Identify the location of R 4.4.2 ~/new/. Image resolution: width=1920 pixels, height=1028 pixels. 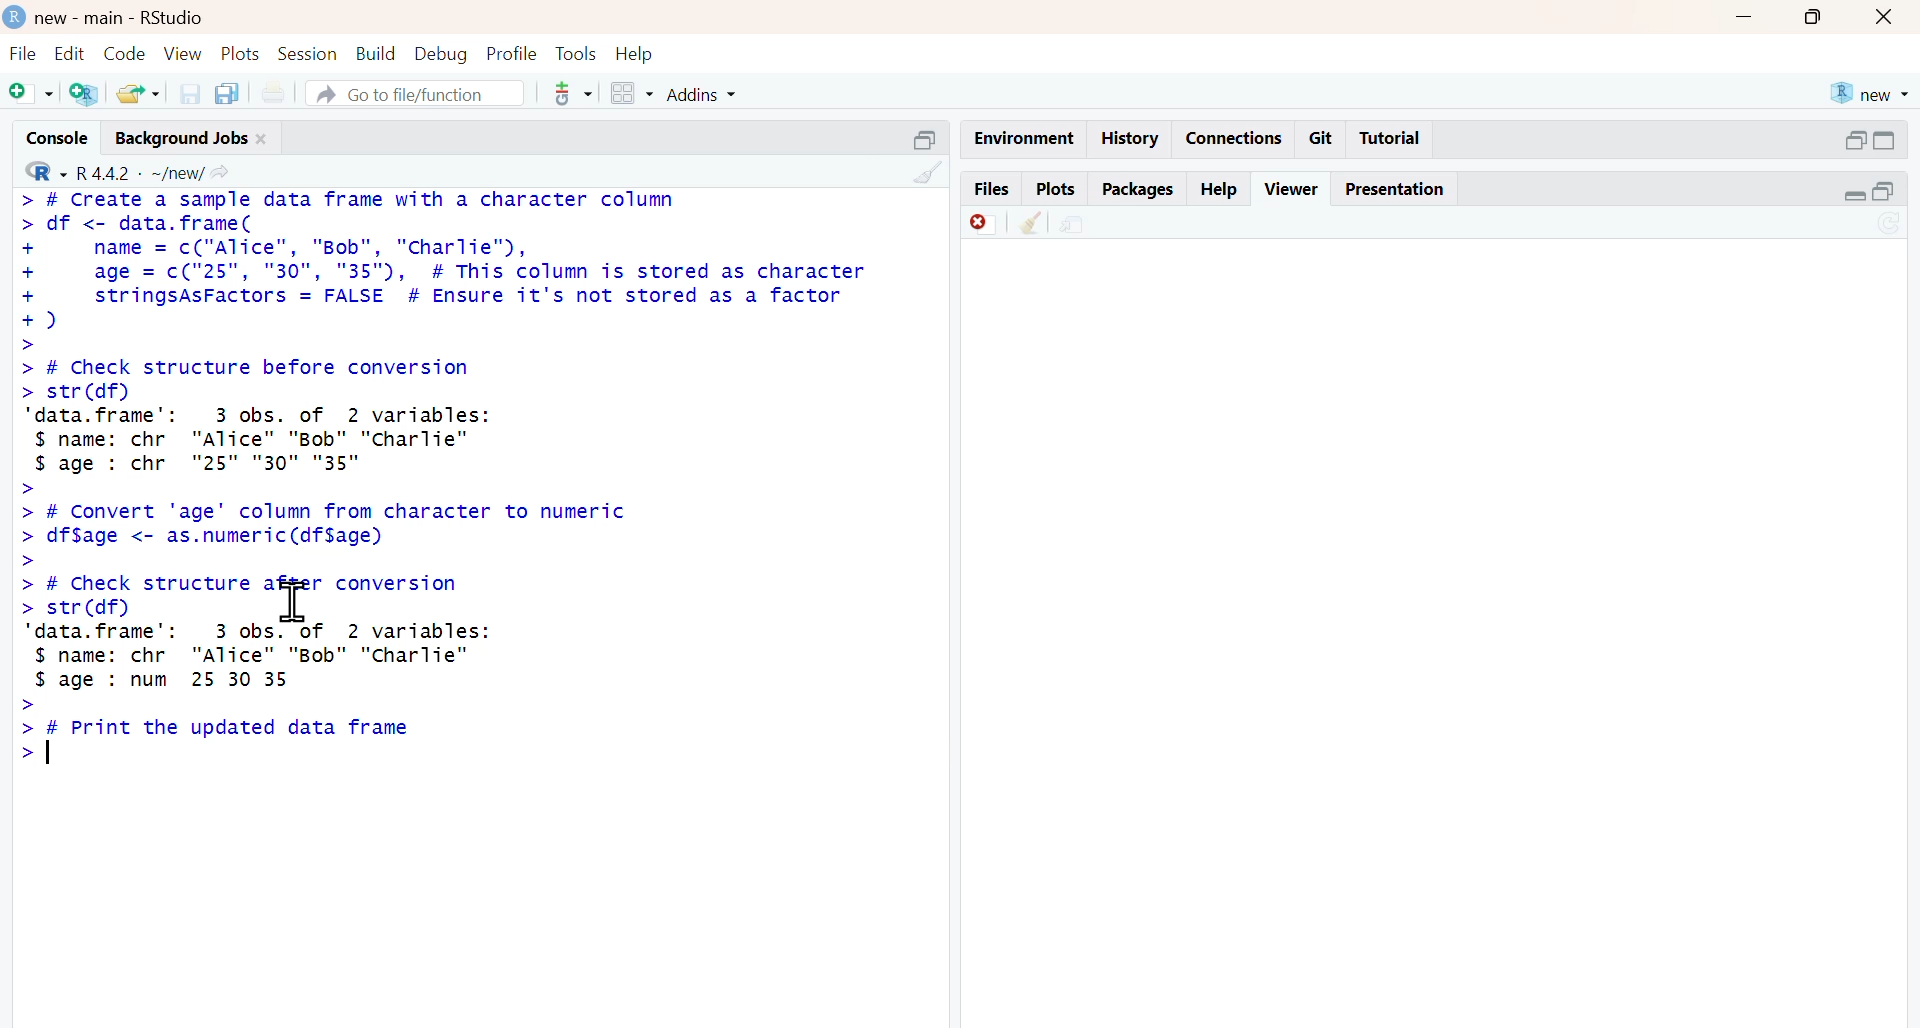
(141, 174).